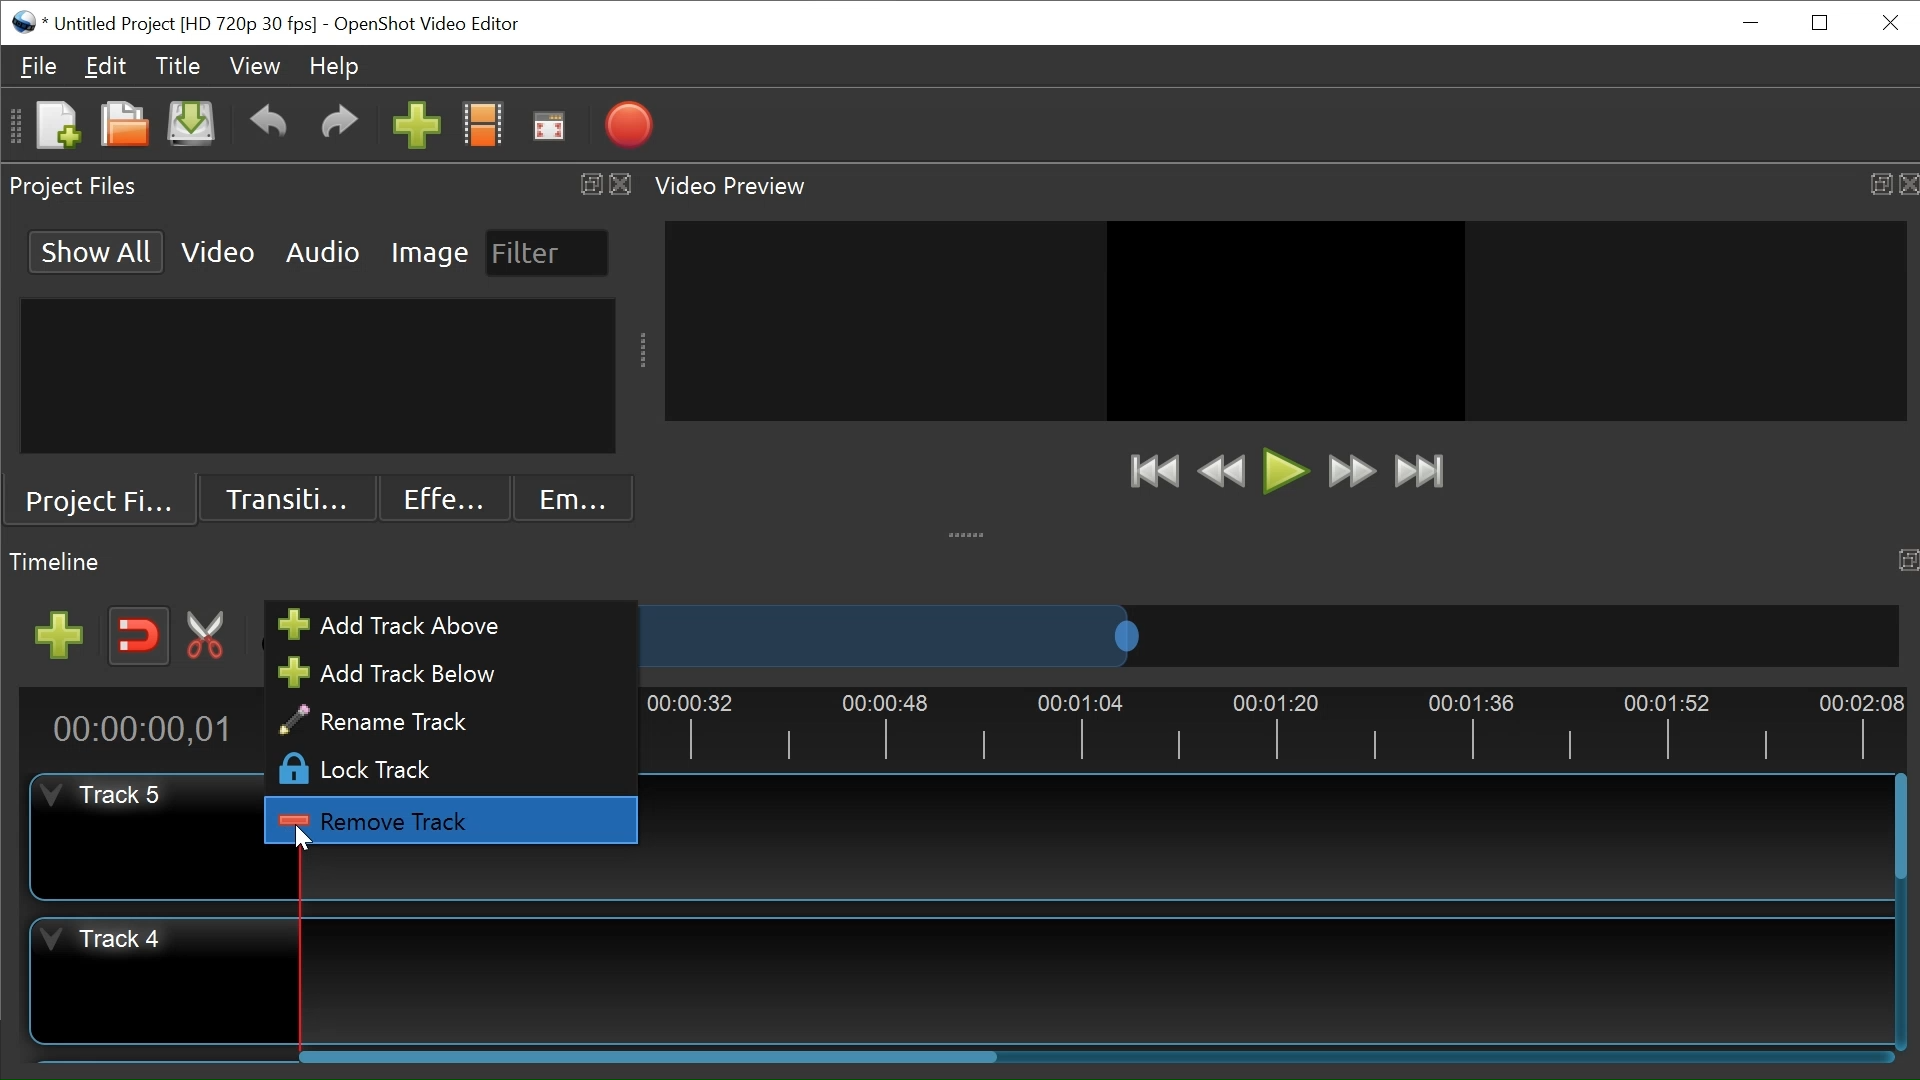 This screenshot has width=1920, height=1080. I want to click on Project Files, so click(99, 503).